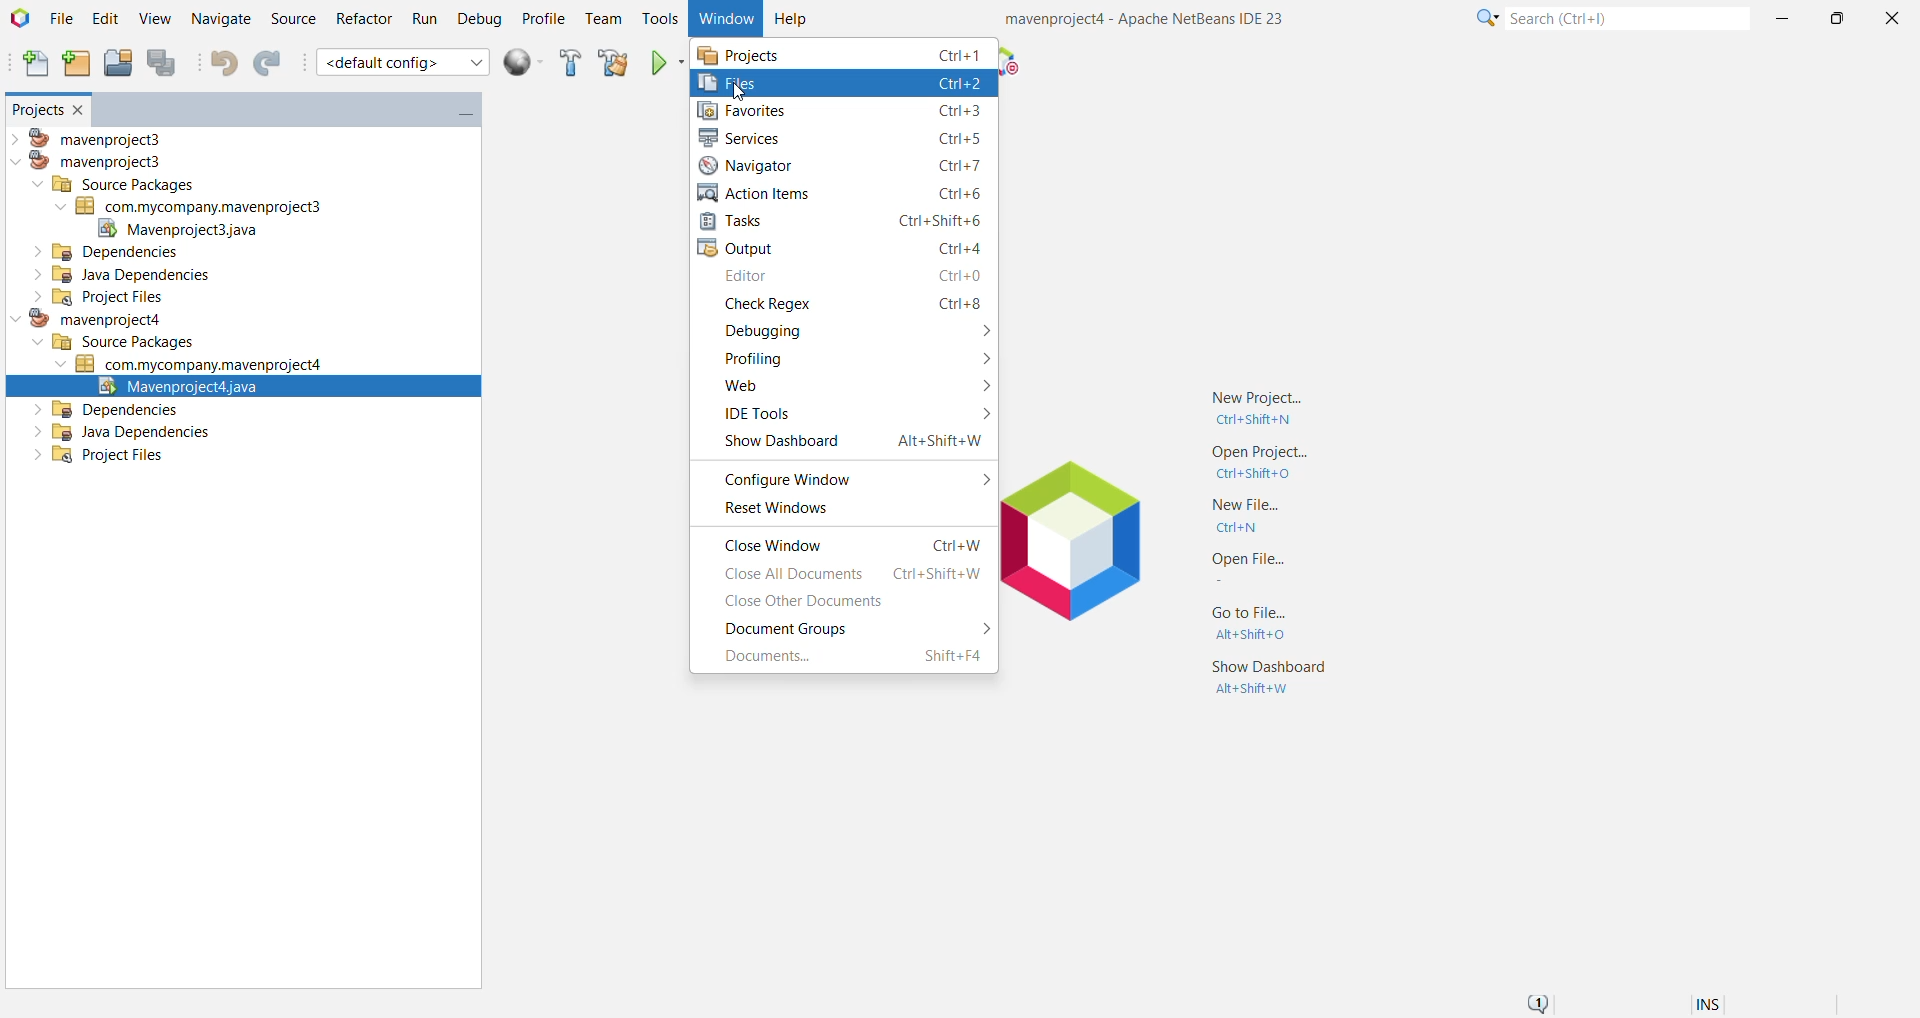 This screenshot has width=1920, height=1018. Describe the element at coordinates (851, 358) in the screenshot. I see `Profiling` at that location.